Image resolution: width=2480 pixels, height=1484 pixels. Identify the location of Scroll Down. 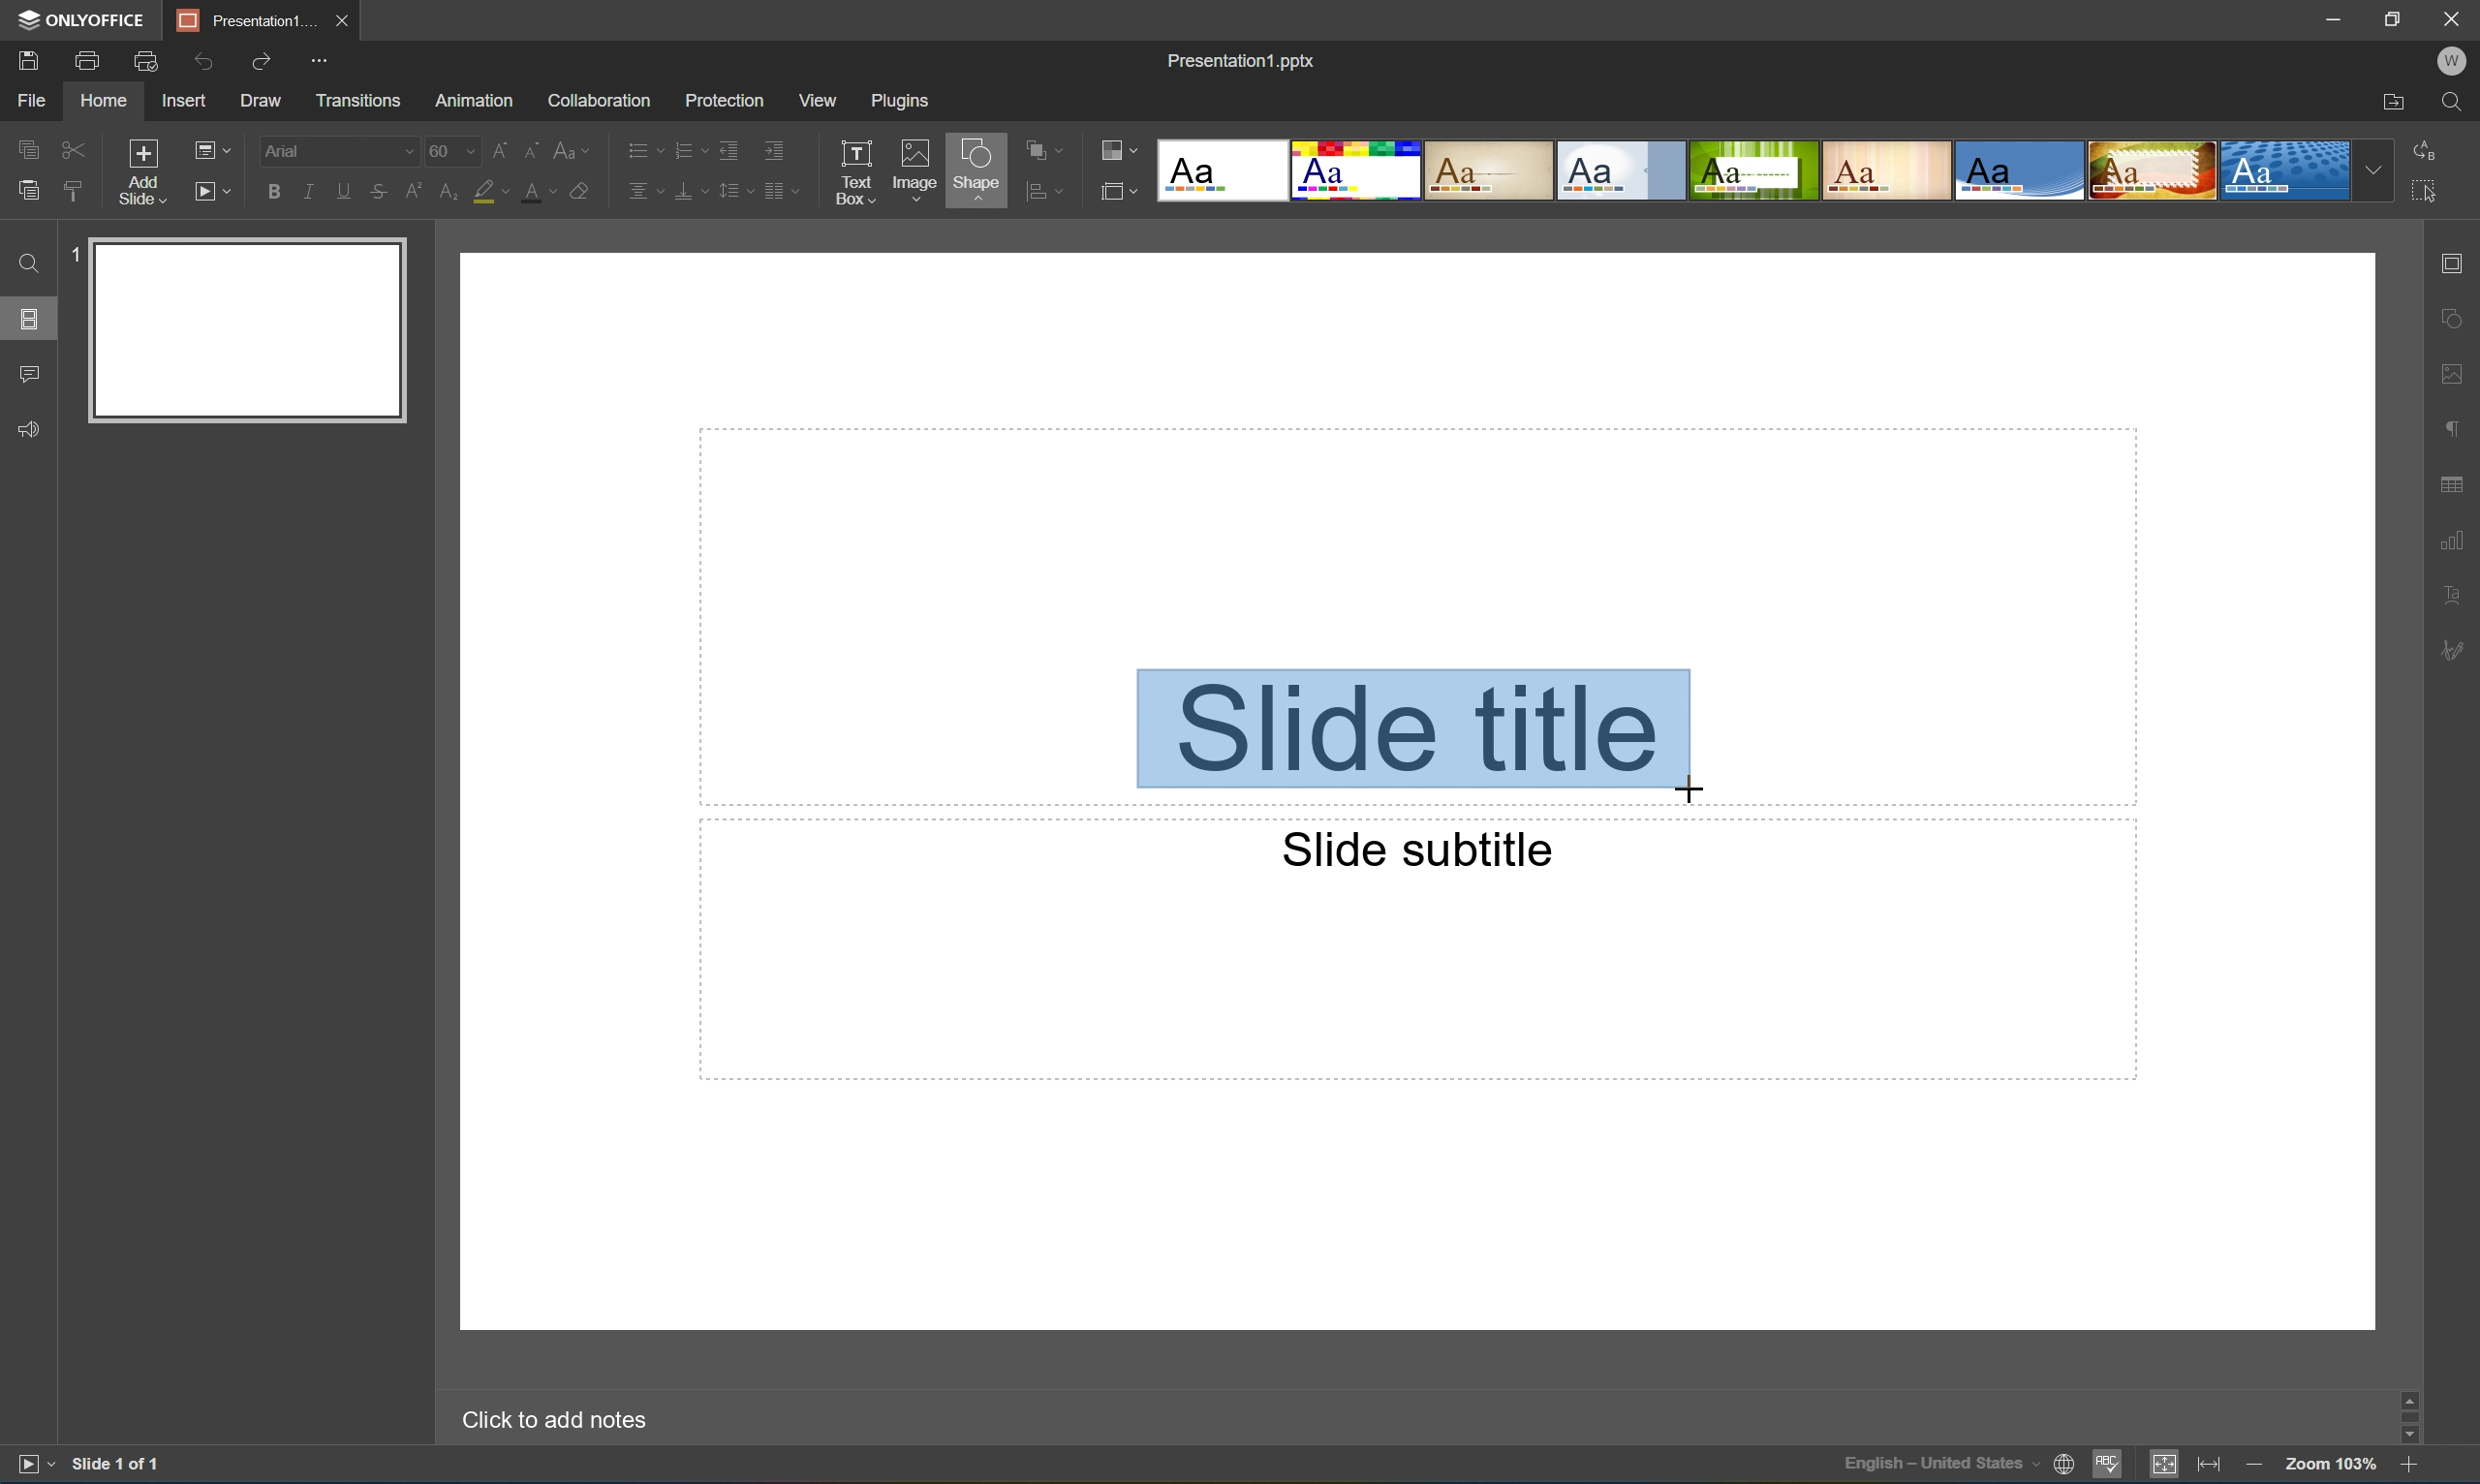
(2404, 1442).